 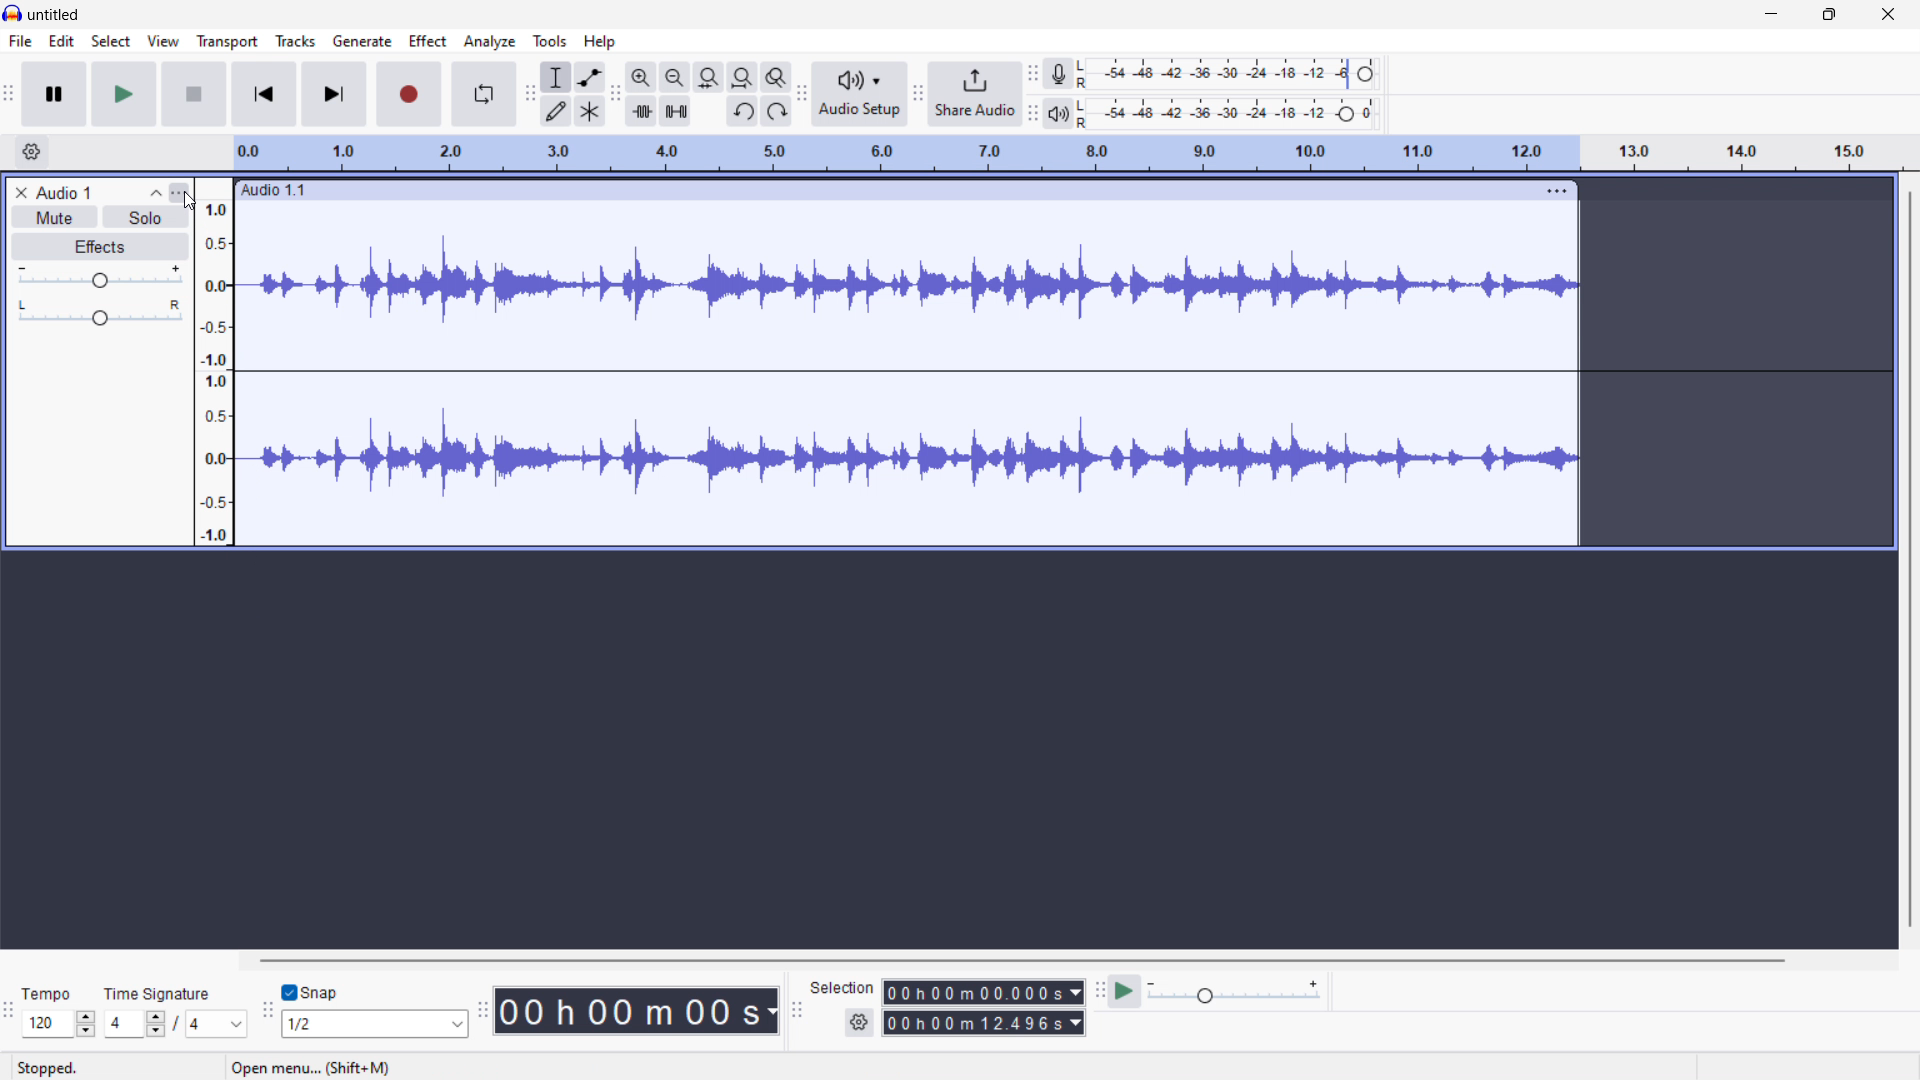 What do you see at coordinates (556, 77) in the screenshot?
I see `selection tool` at bounding box center [556, 77].